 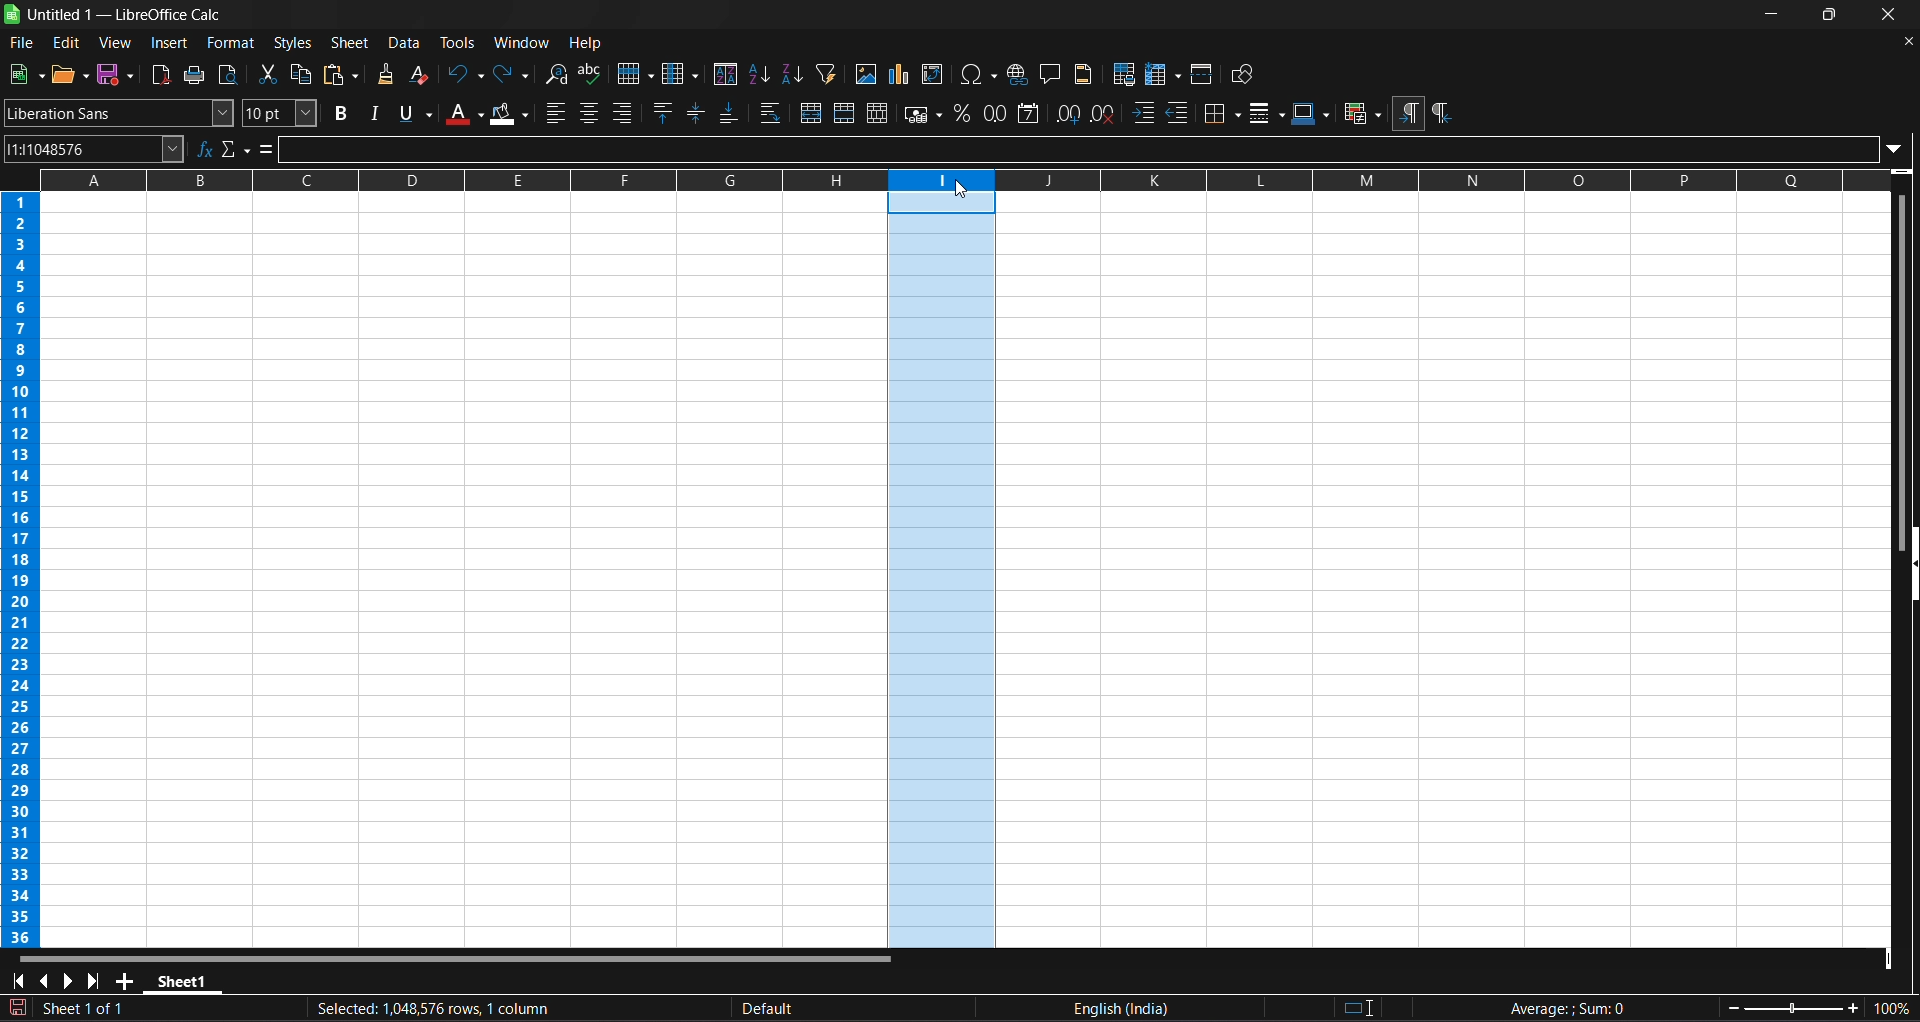 What do you see at coordinates (1908, 41) in the screenshot?
I see `close document` at bounding box center [1908, 41].